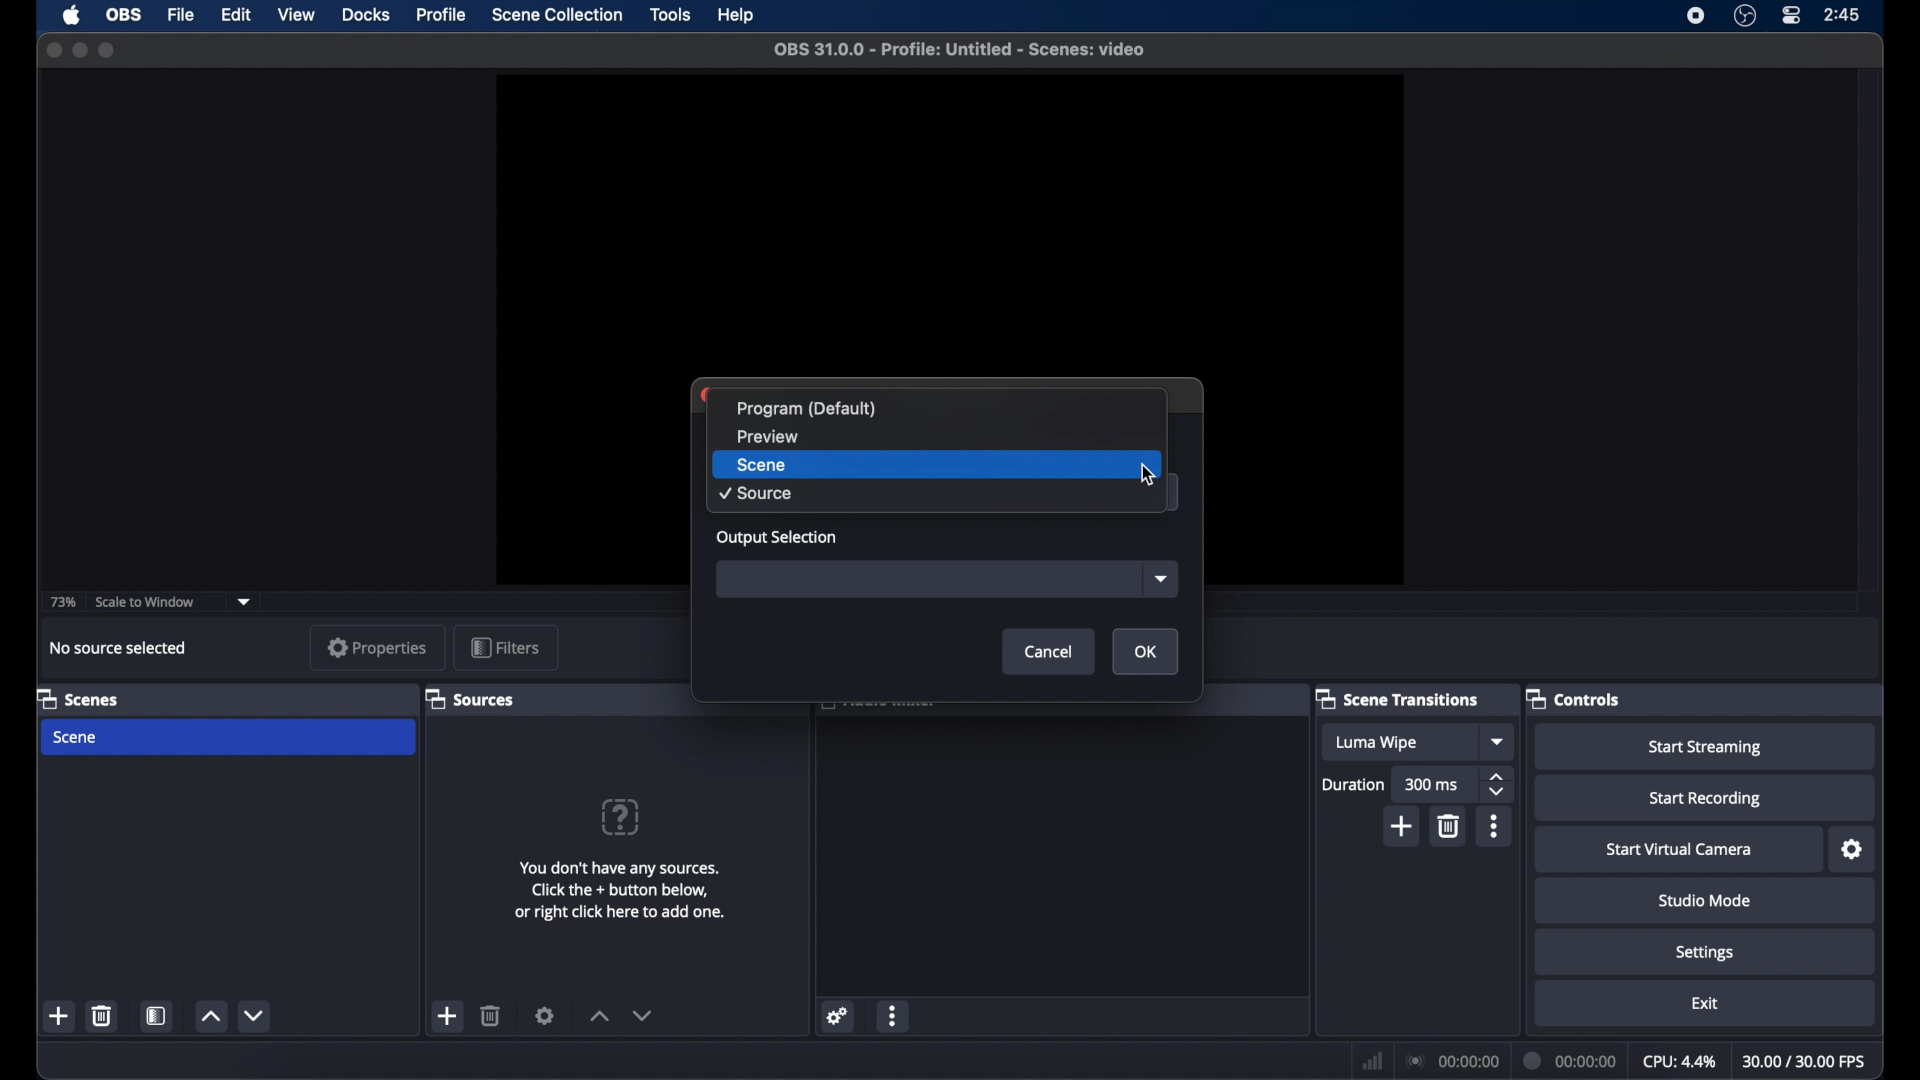 The image size is (1920, 1080). What do you see at coordinates (598, 1015) in the screenshot?
I see `increment` at bounding box center [598, 1015].